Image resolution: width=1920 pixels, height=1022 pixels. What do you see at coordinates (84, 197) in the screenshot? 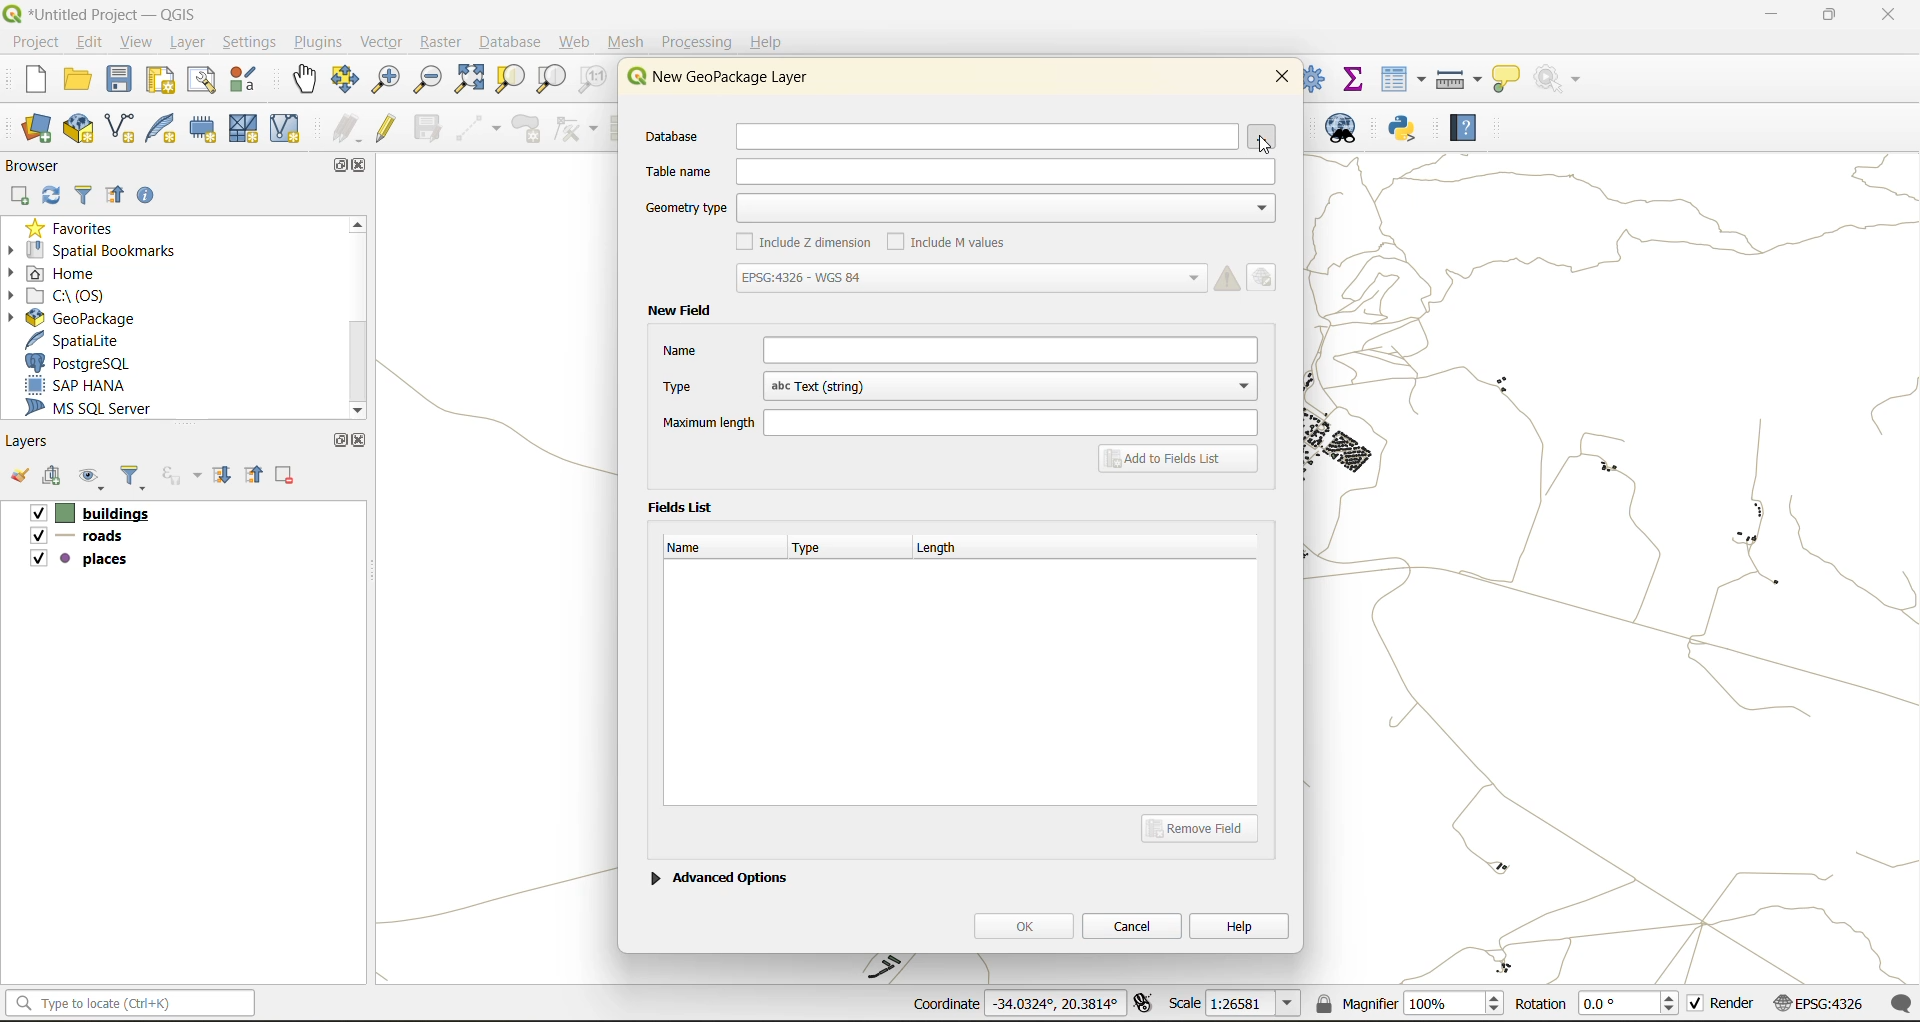
I see `filter` at bounding box center [84, 197].